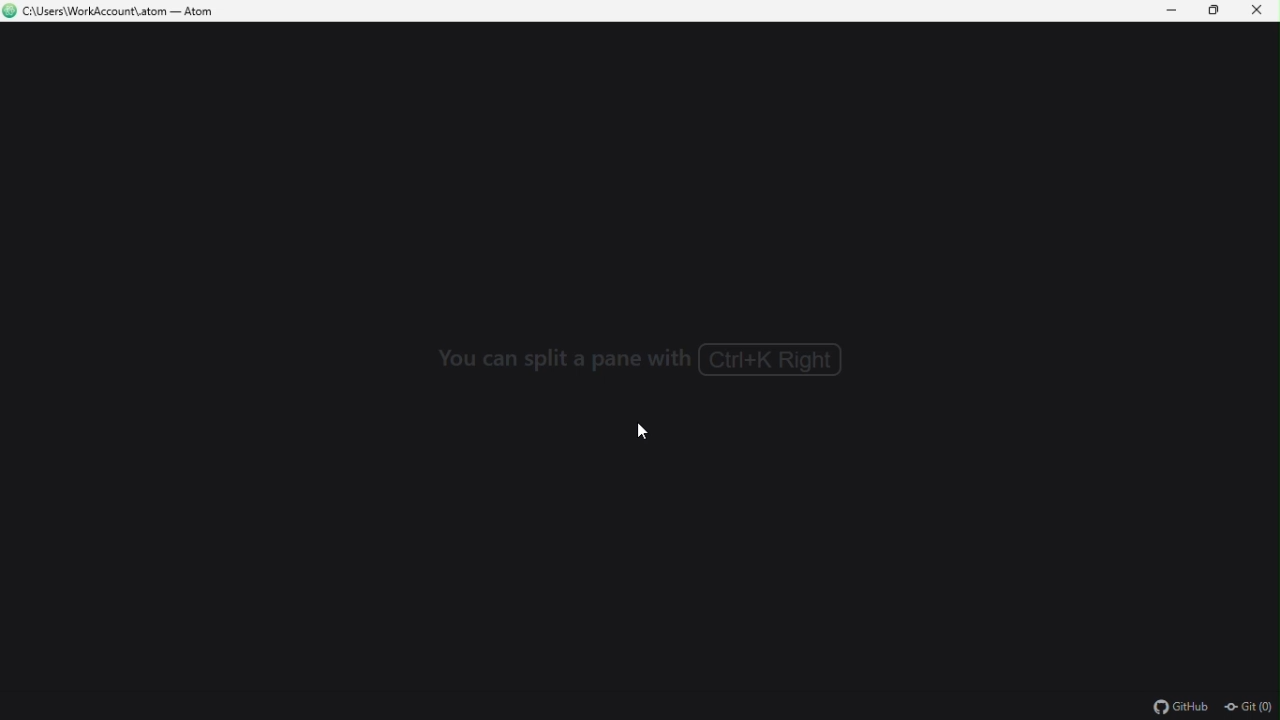 This screenshot has width=1280, height=720. Describe the element at coordinates (1257, 13) in the screenshot. I see `Close` at that location.